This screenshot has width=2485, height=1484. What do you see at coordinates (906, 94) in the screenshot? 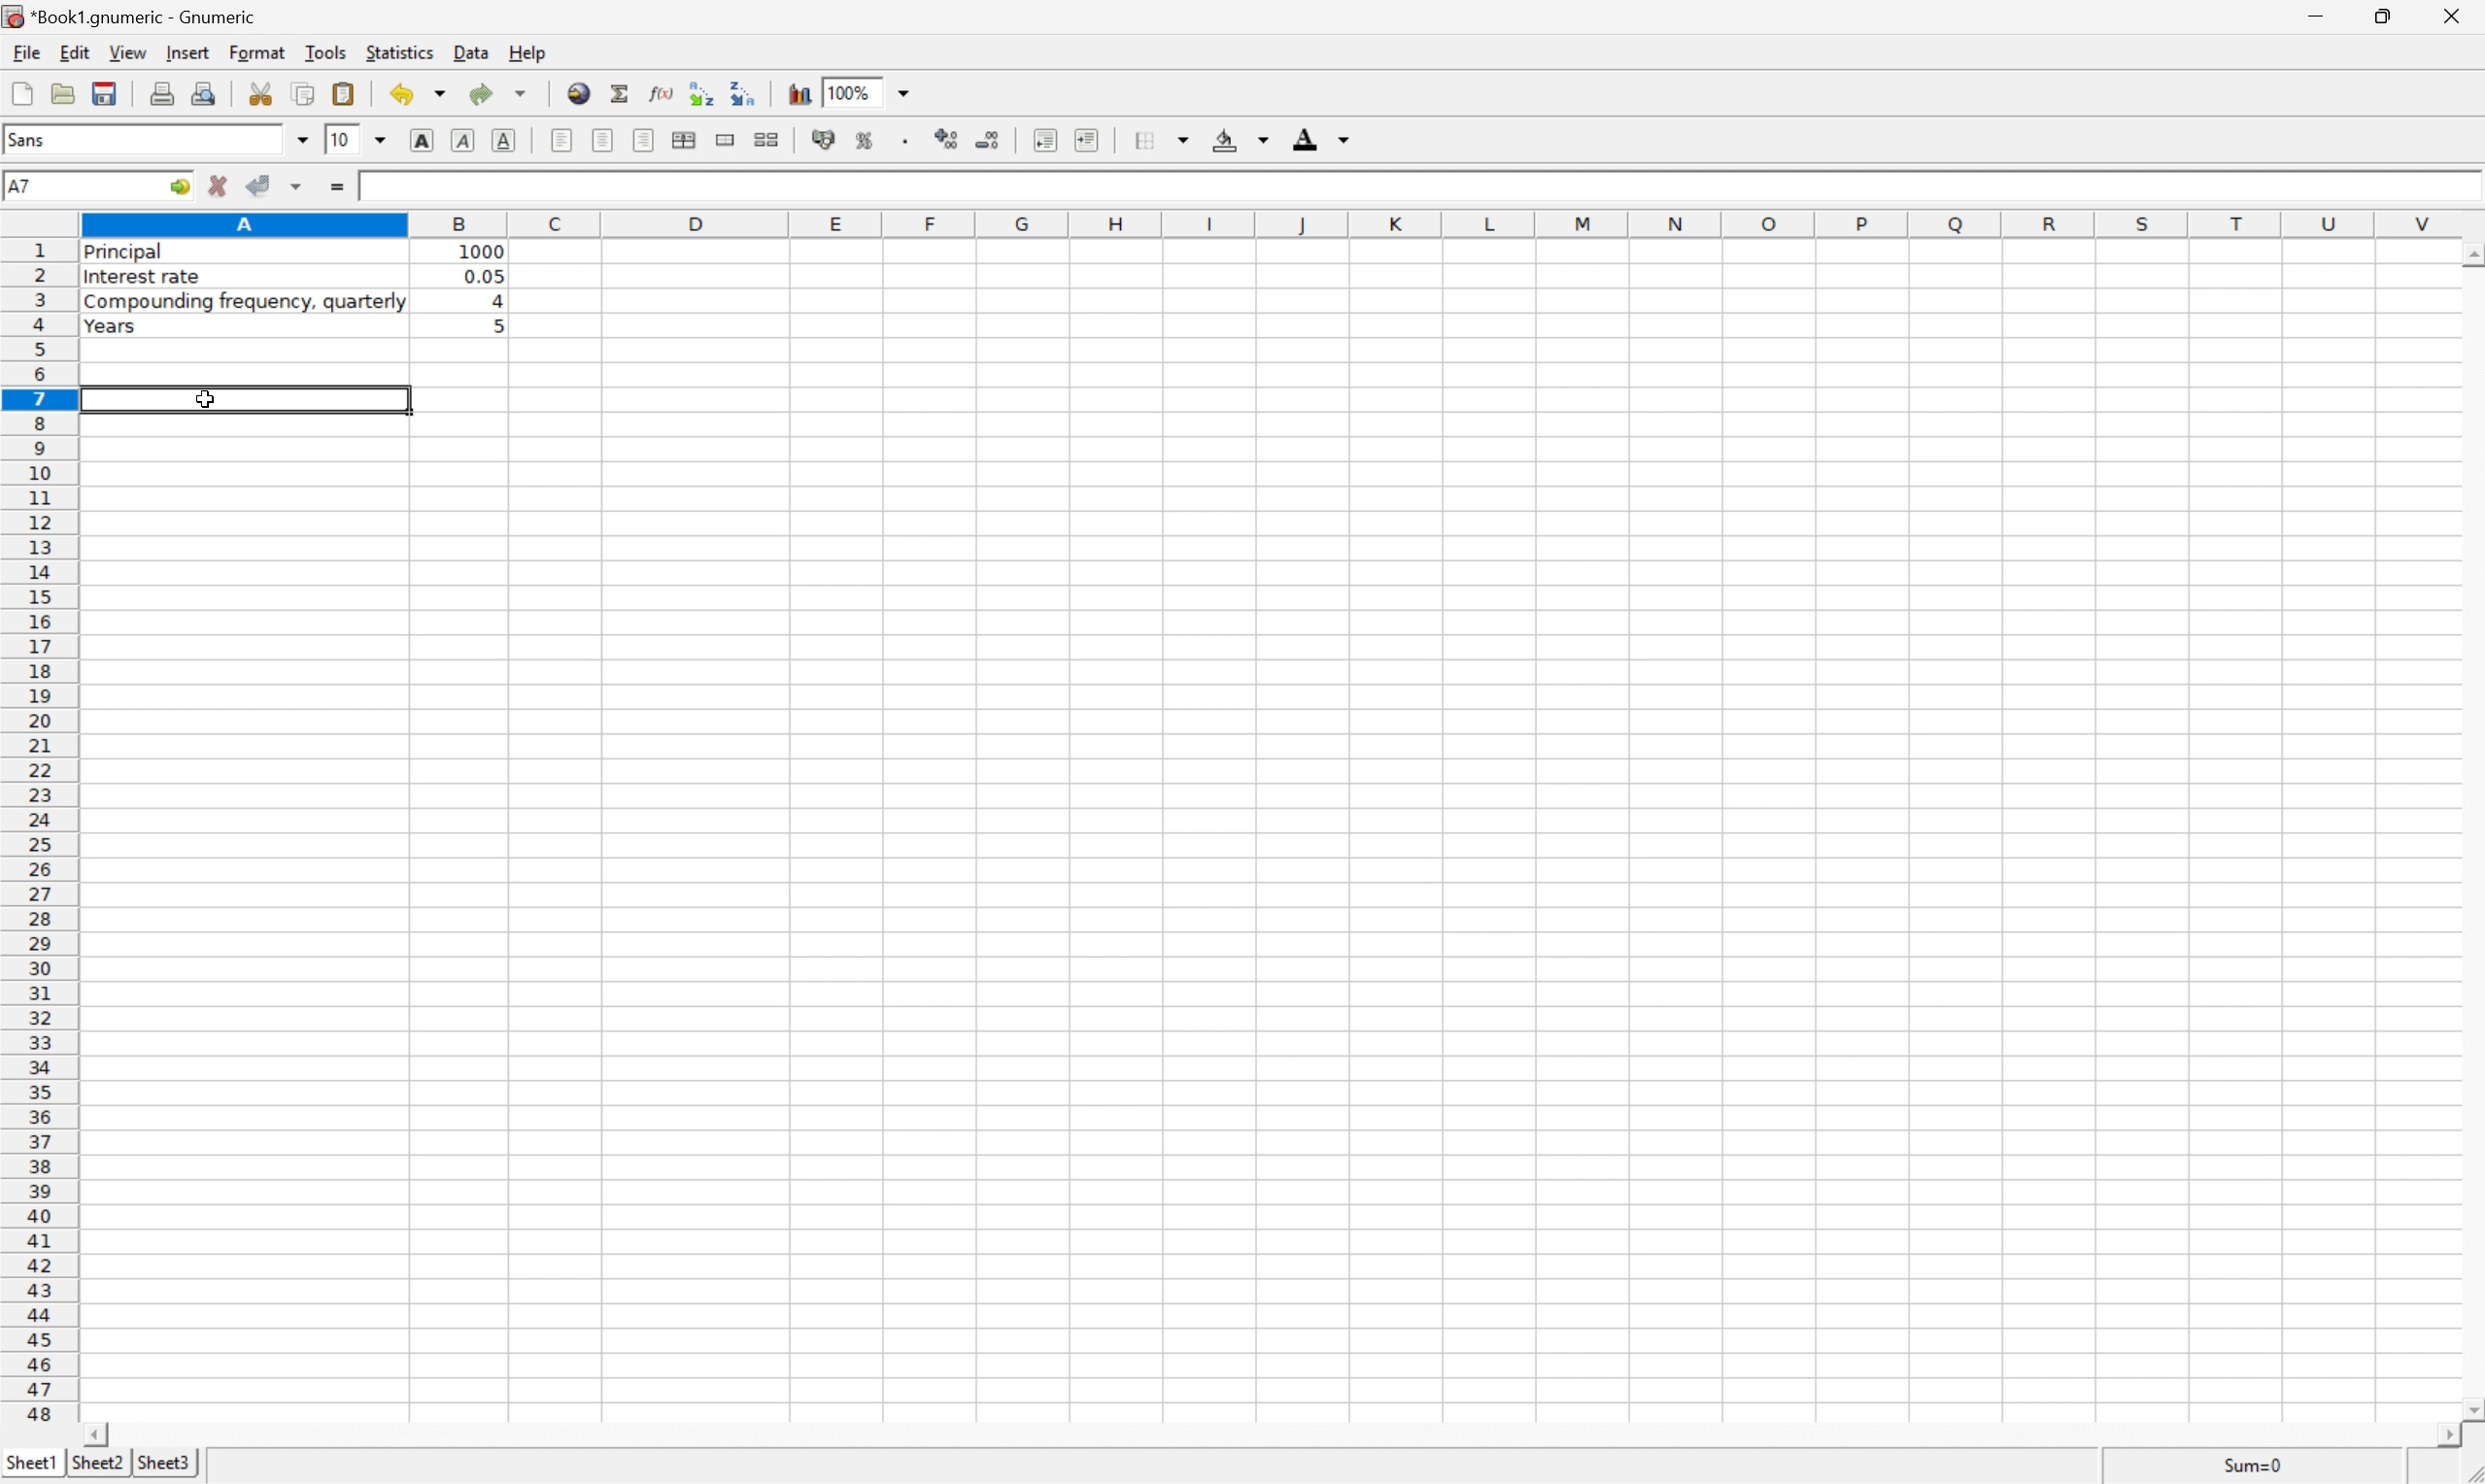
I see `drop down` at bounding box center [906, 94].